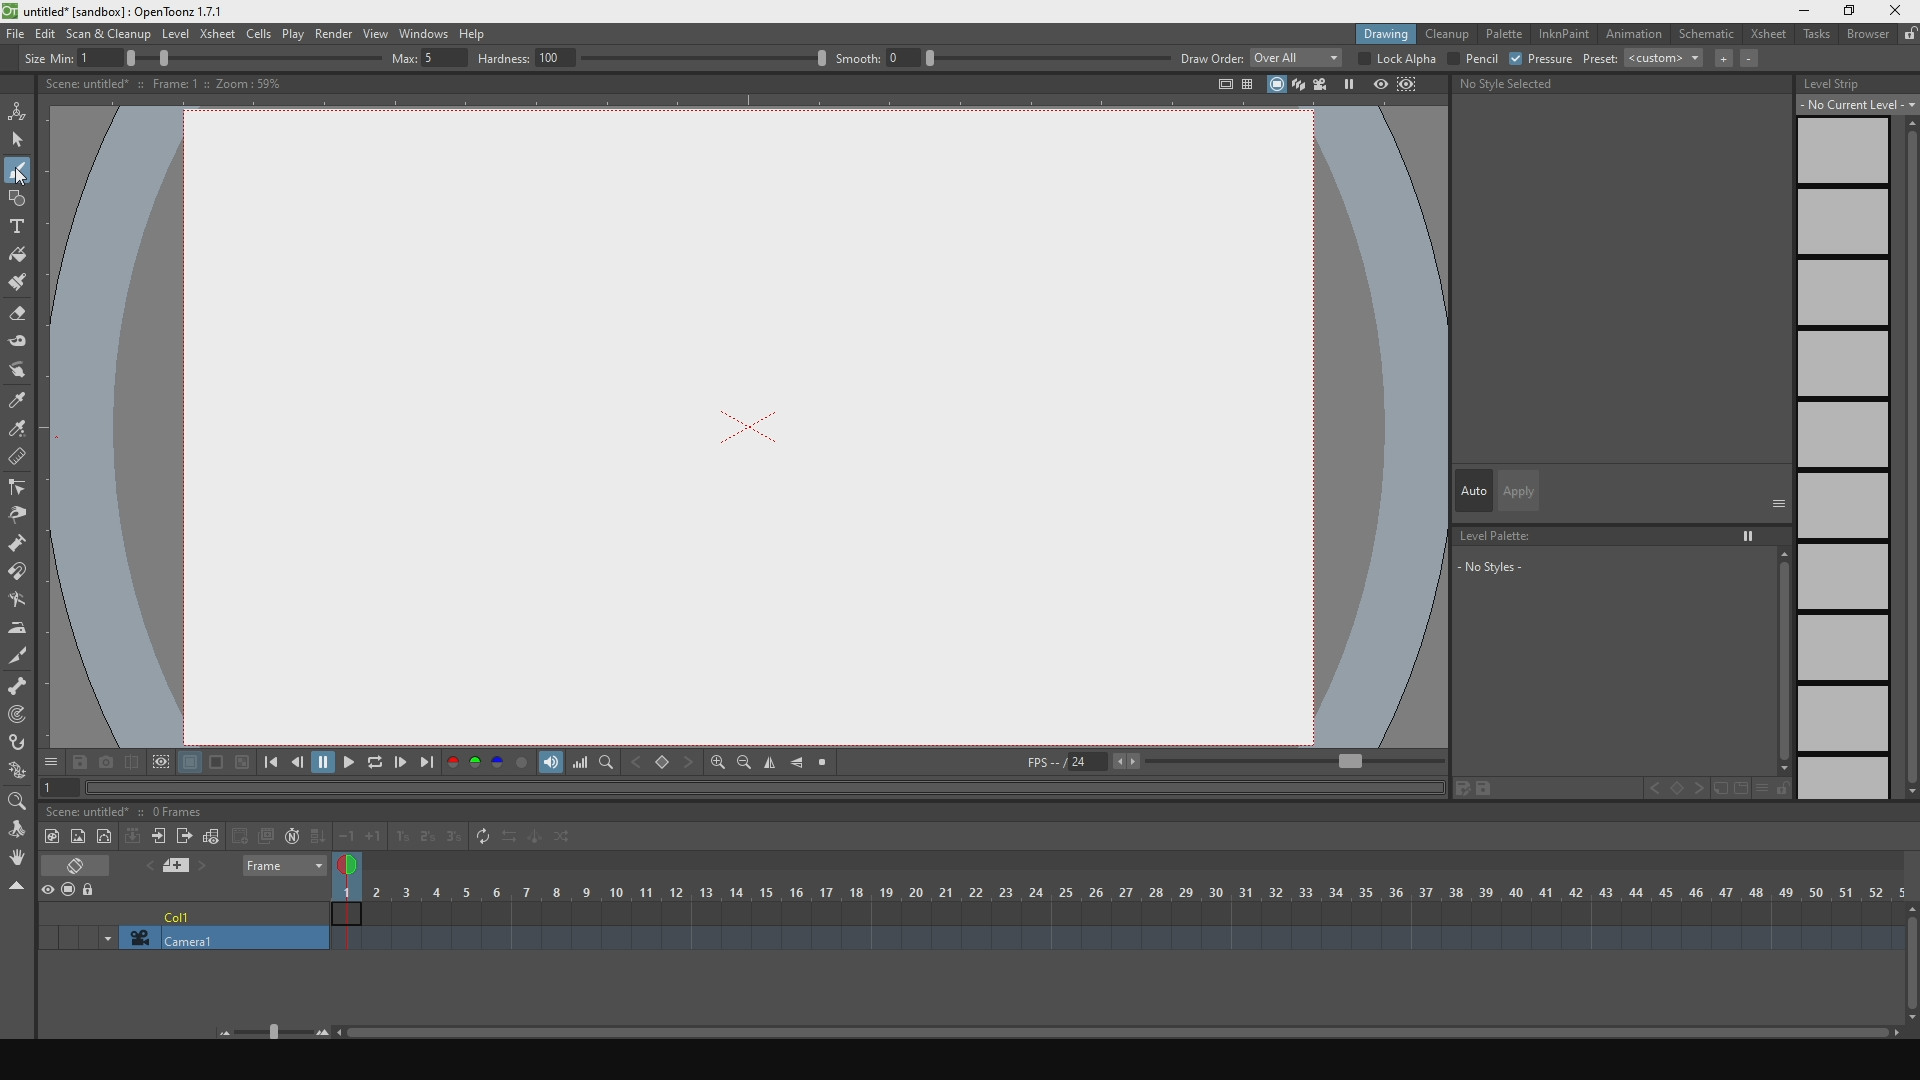 The height and width of the screenshot is (1080, 1920). I want to click on edit control, so click(19, 489).